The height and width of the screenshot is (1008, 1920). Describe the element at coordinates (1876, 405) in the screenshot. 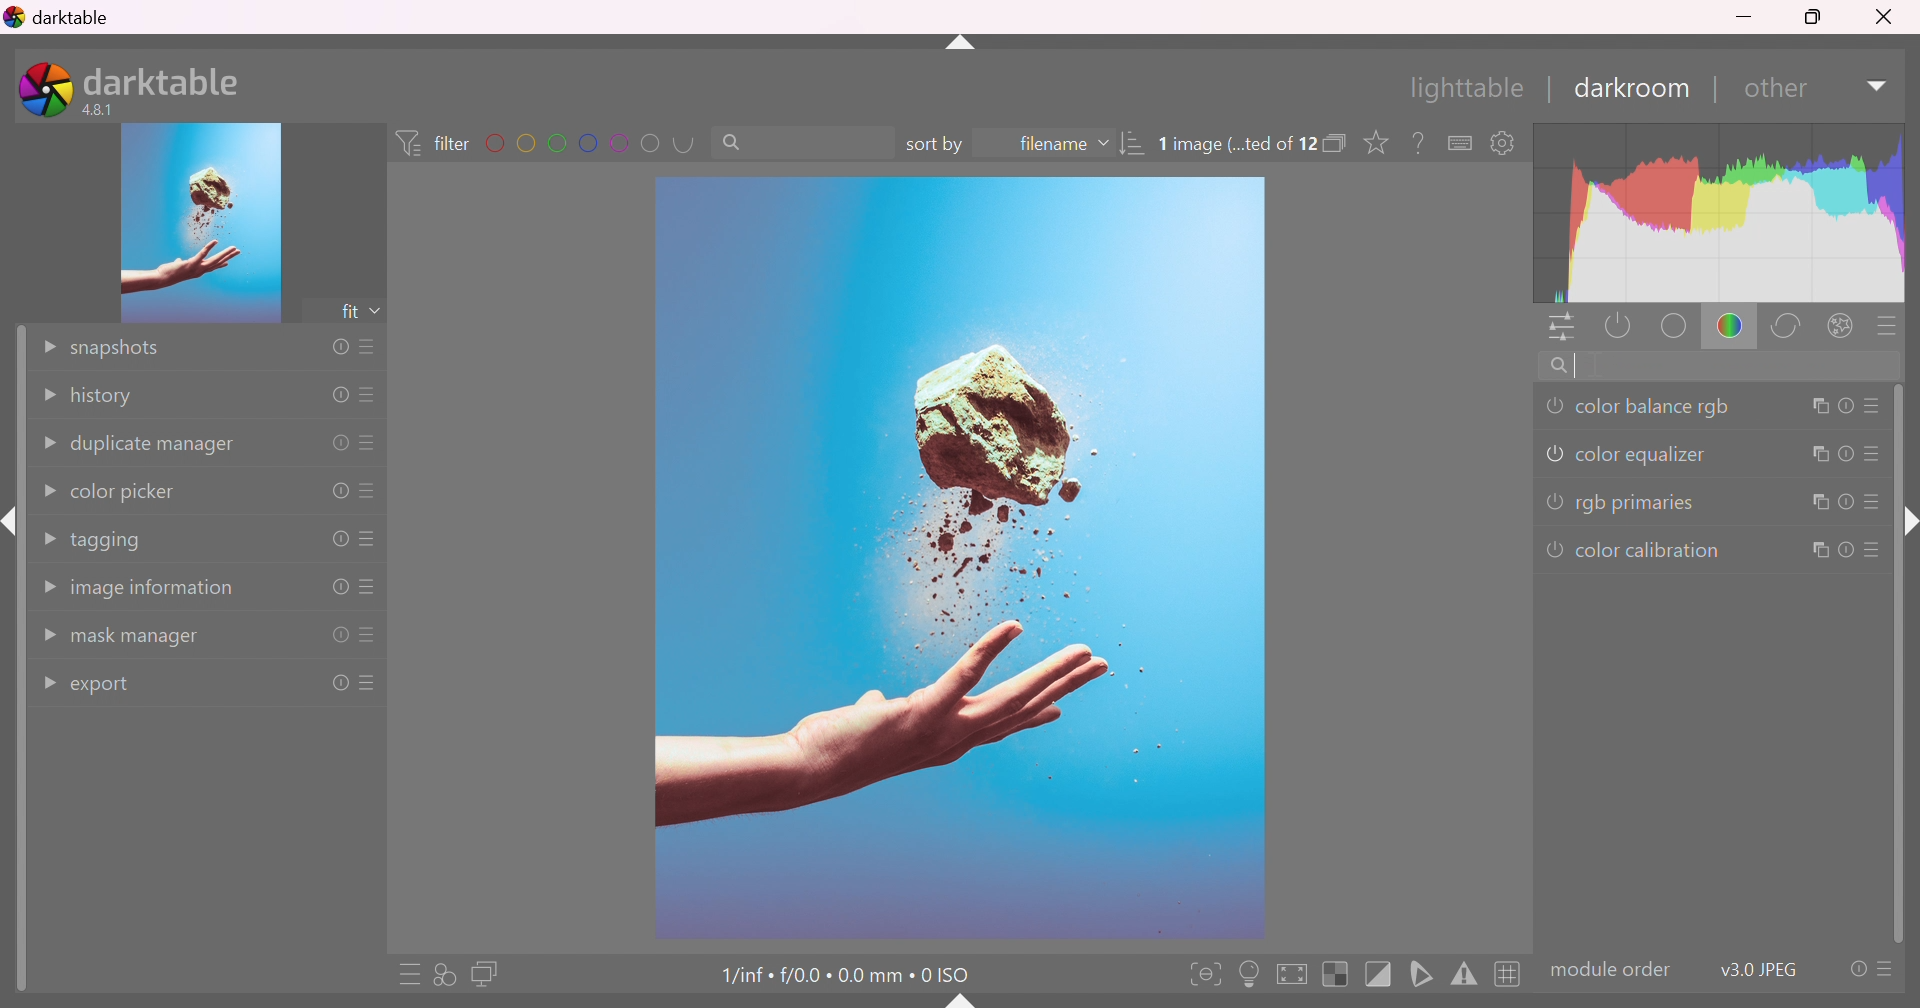

I see `presets` at that location.